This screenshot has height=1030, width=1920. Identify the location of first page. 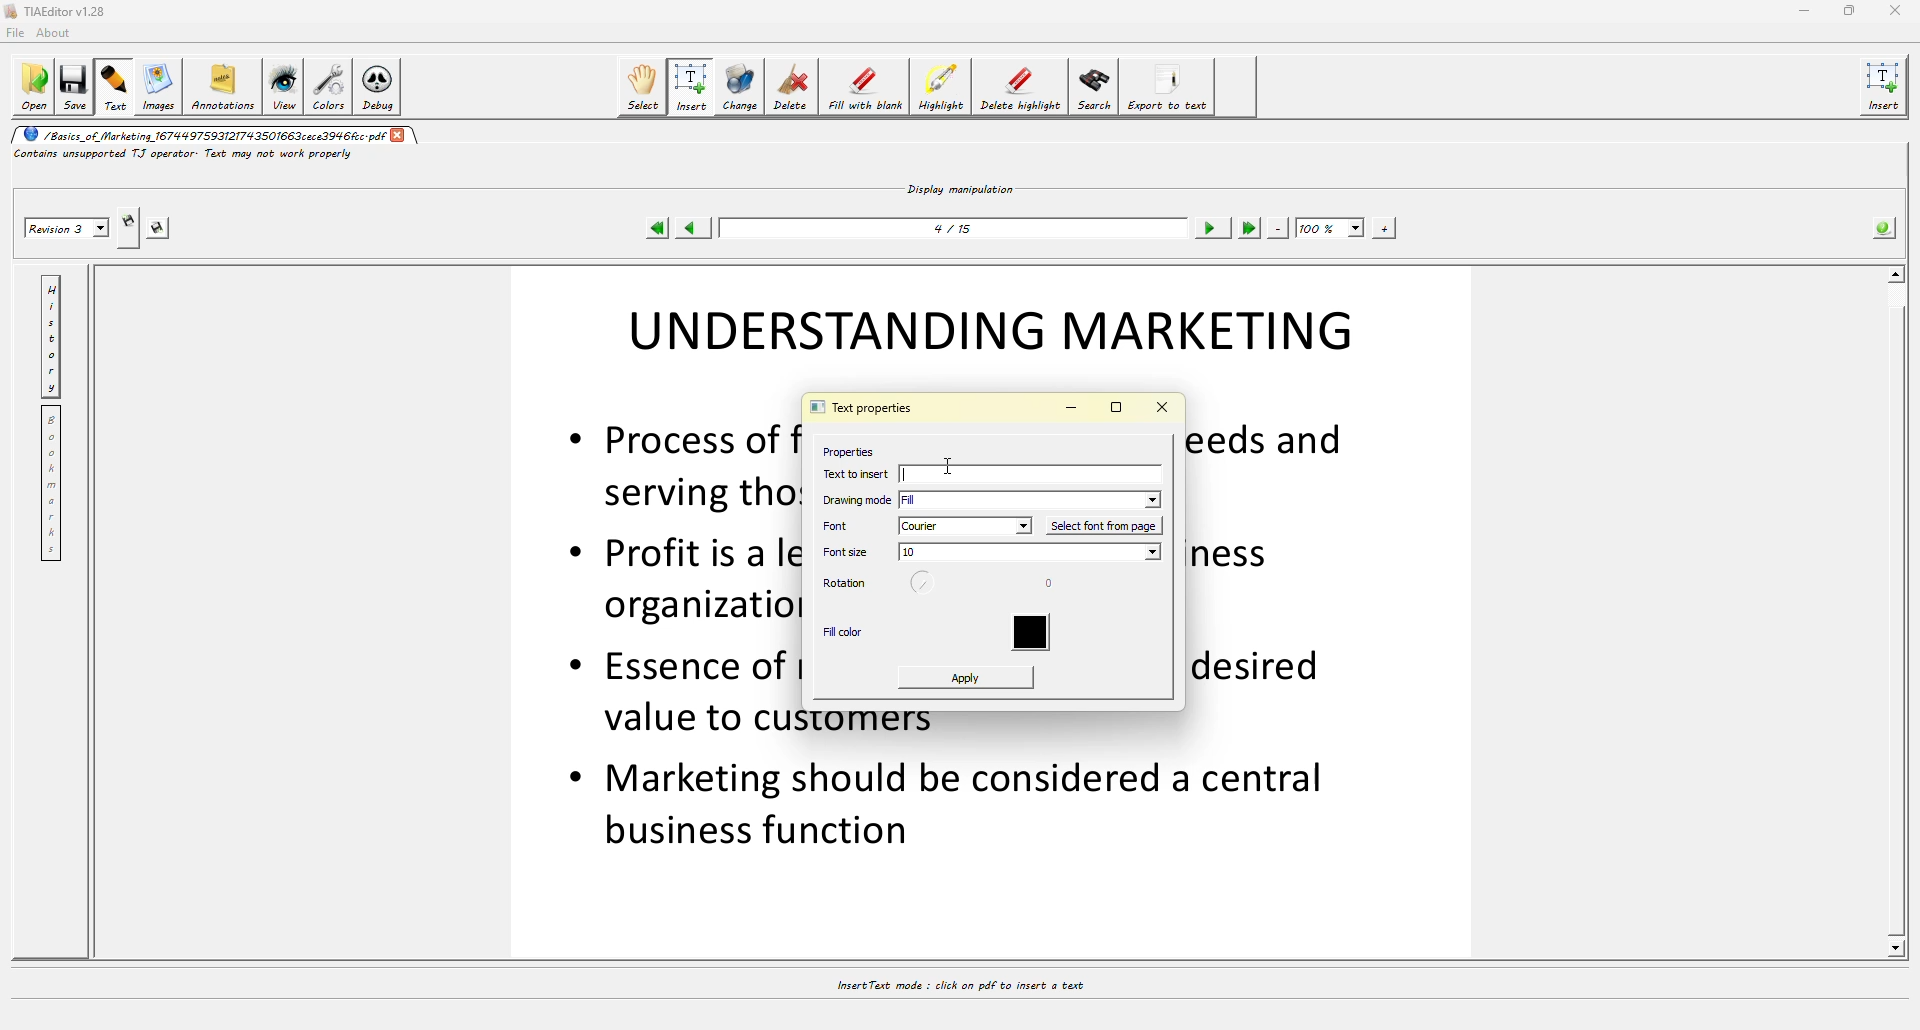
(658, 228).